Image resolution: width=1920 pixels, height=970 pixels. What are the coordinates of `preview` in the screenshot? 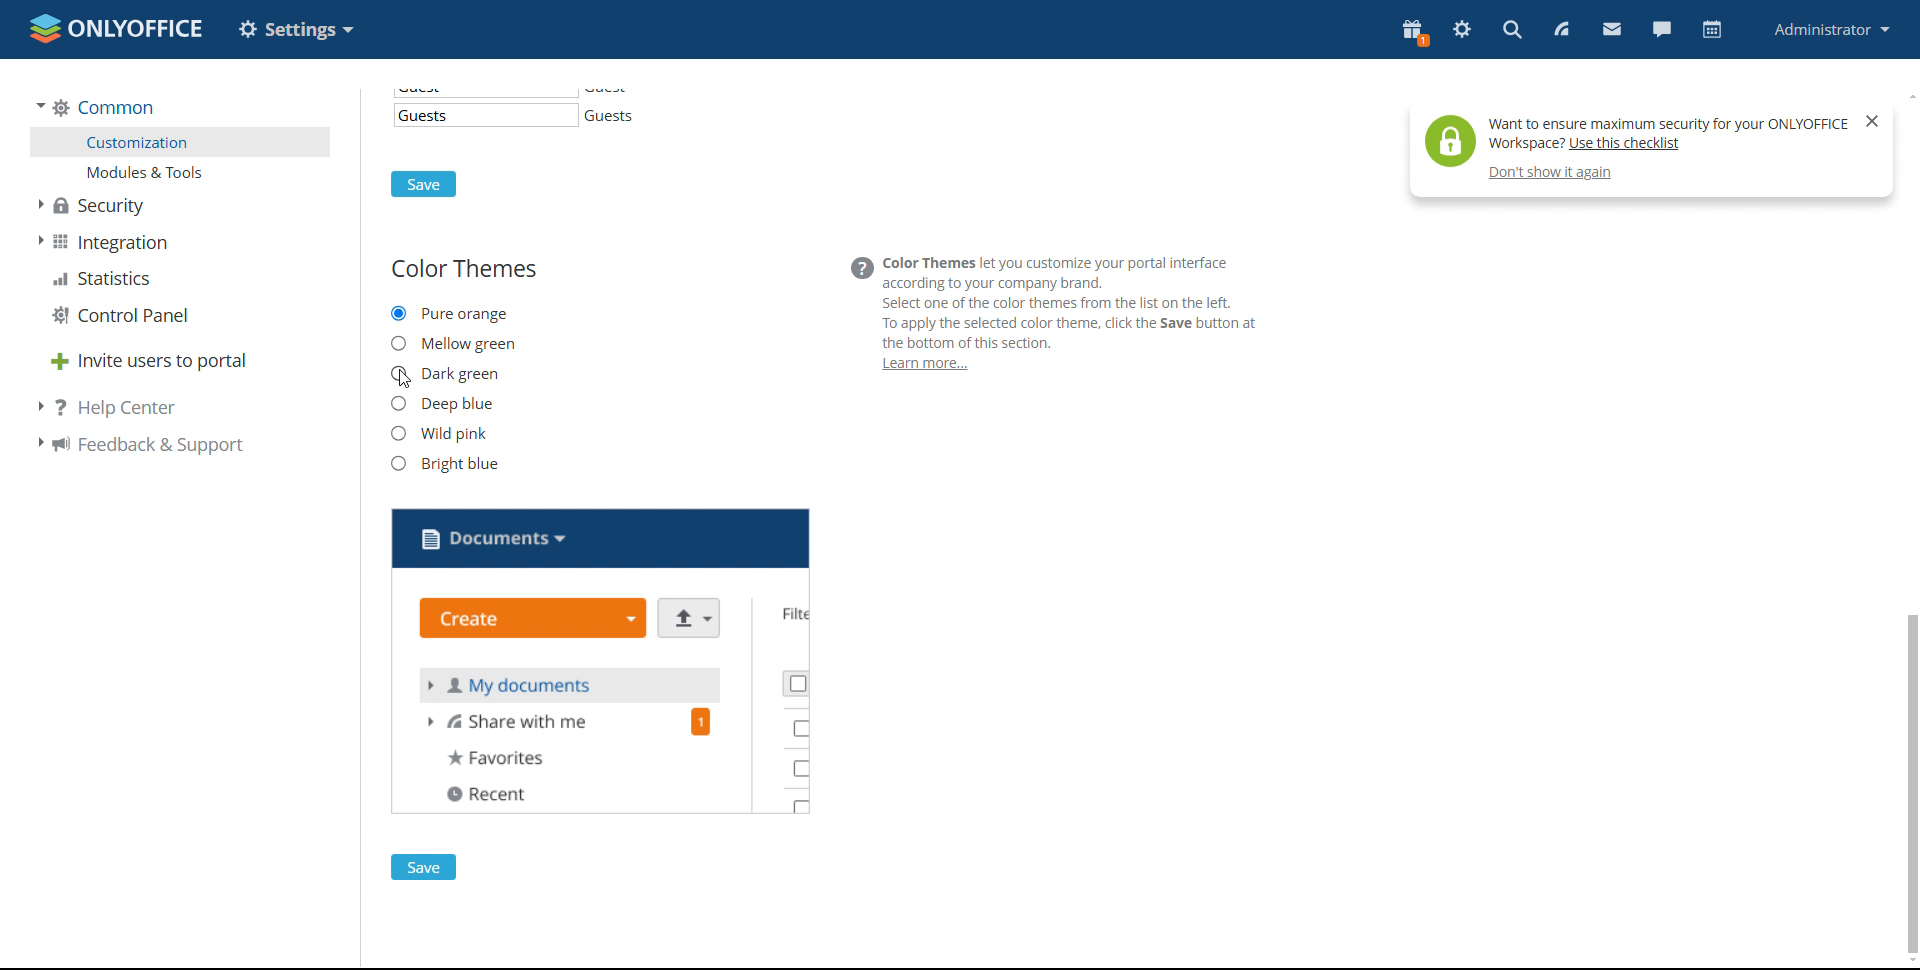 It's located at (602, 662).